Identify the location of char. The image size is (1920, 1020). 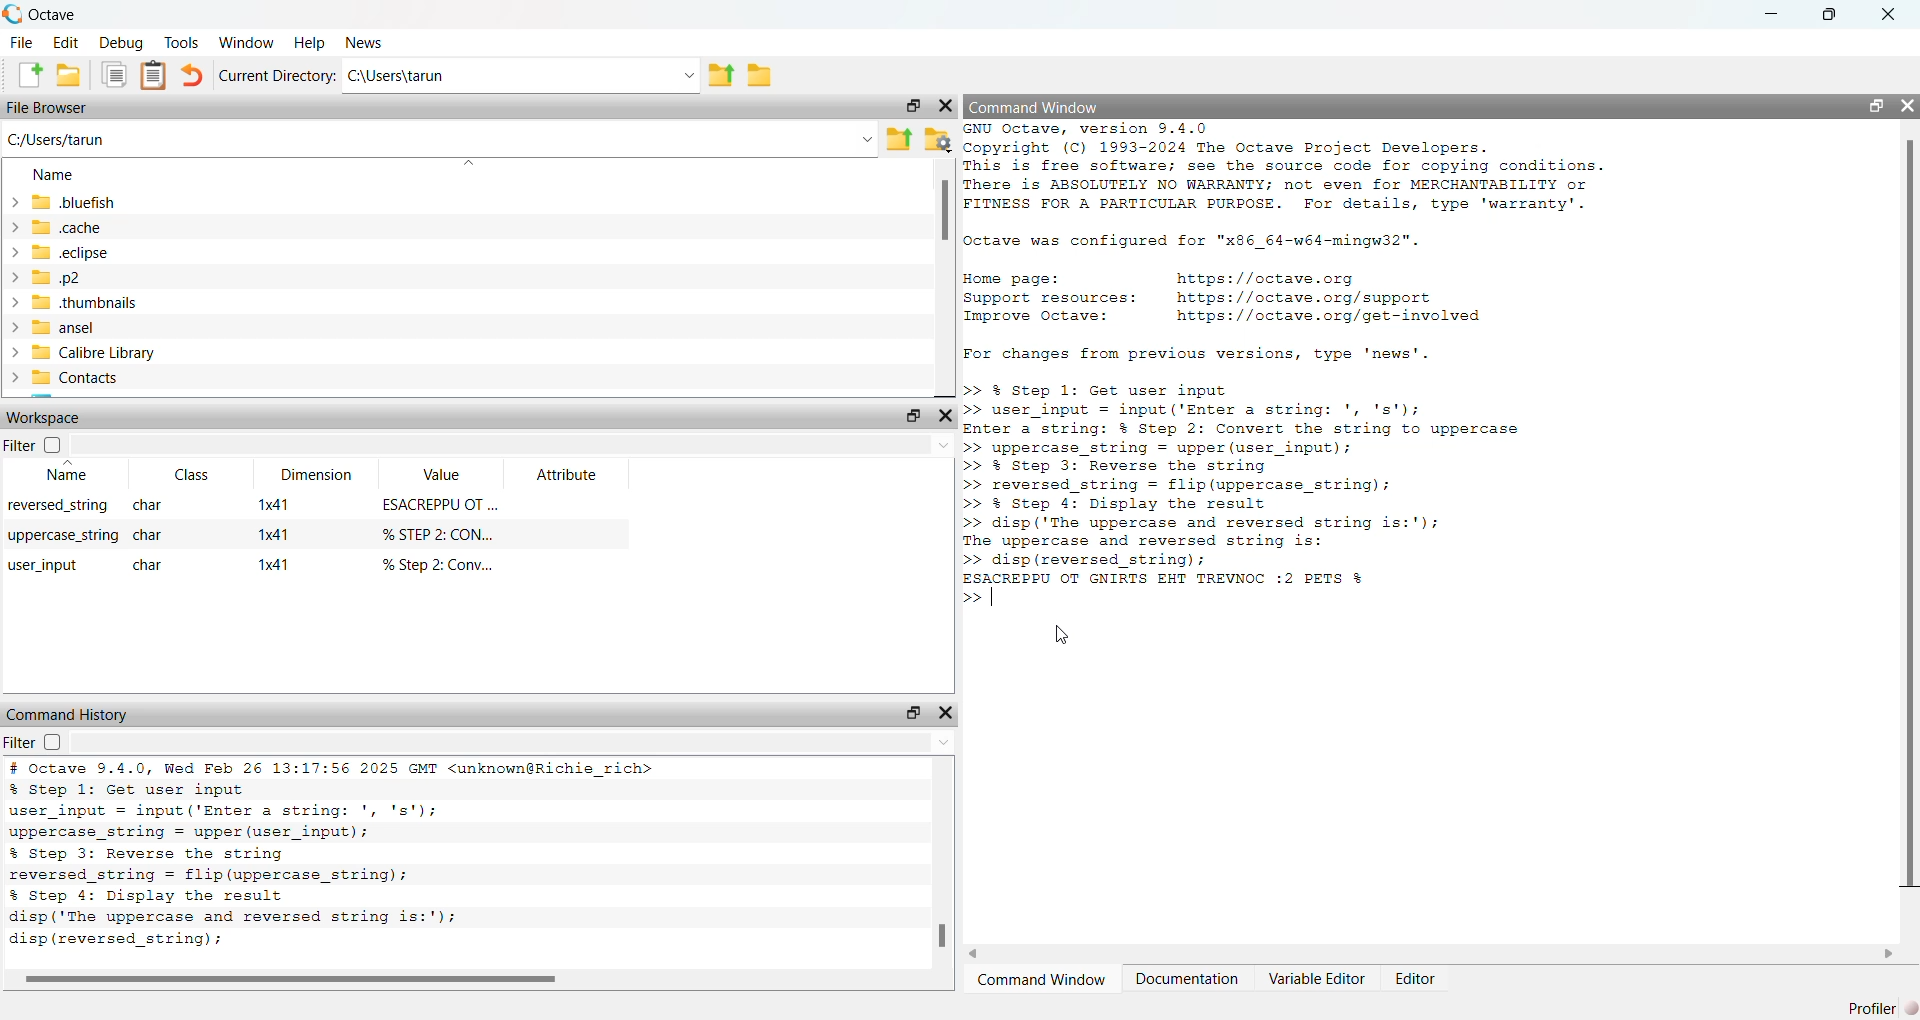
(152, 505).